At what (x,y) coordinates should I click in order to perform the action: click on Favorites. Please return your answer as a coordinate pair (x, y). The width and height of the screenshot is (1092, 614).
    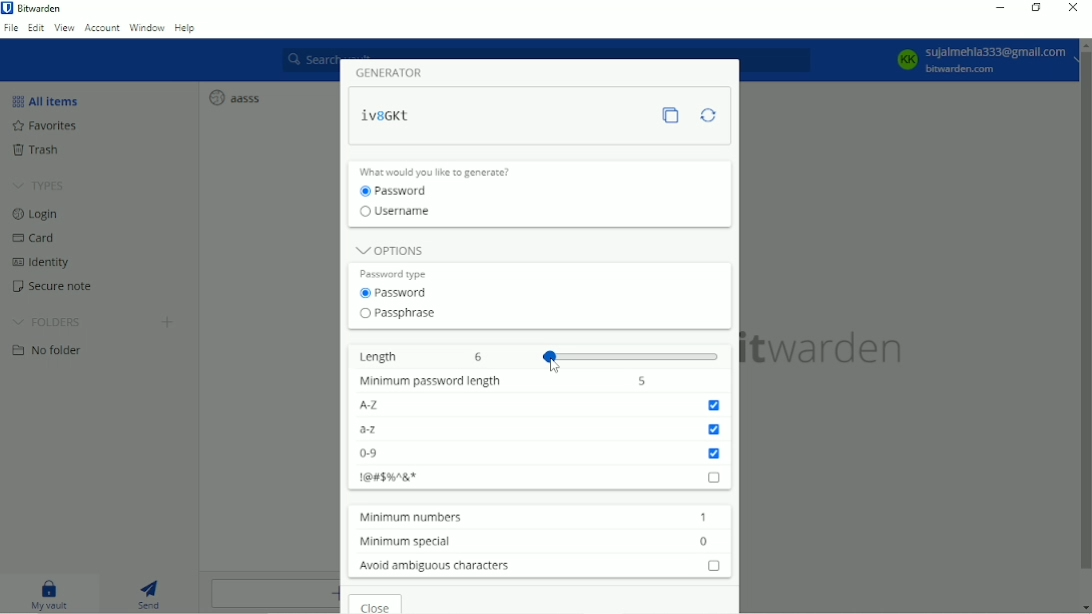
    Looking at the image, I should click on (44, 126).